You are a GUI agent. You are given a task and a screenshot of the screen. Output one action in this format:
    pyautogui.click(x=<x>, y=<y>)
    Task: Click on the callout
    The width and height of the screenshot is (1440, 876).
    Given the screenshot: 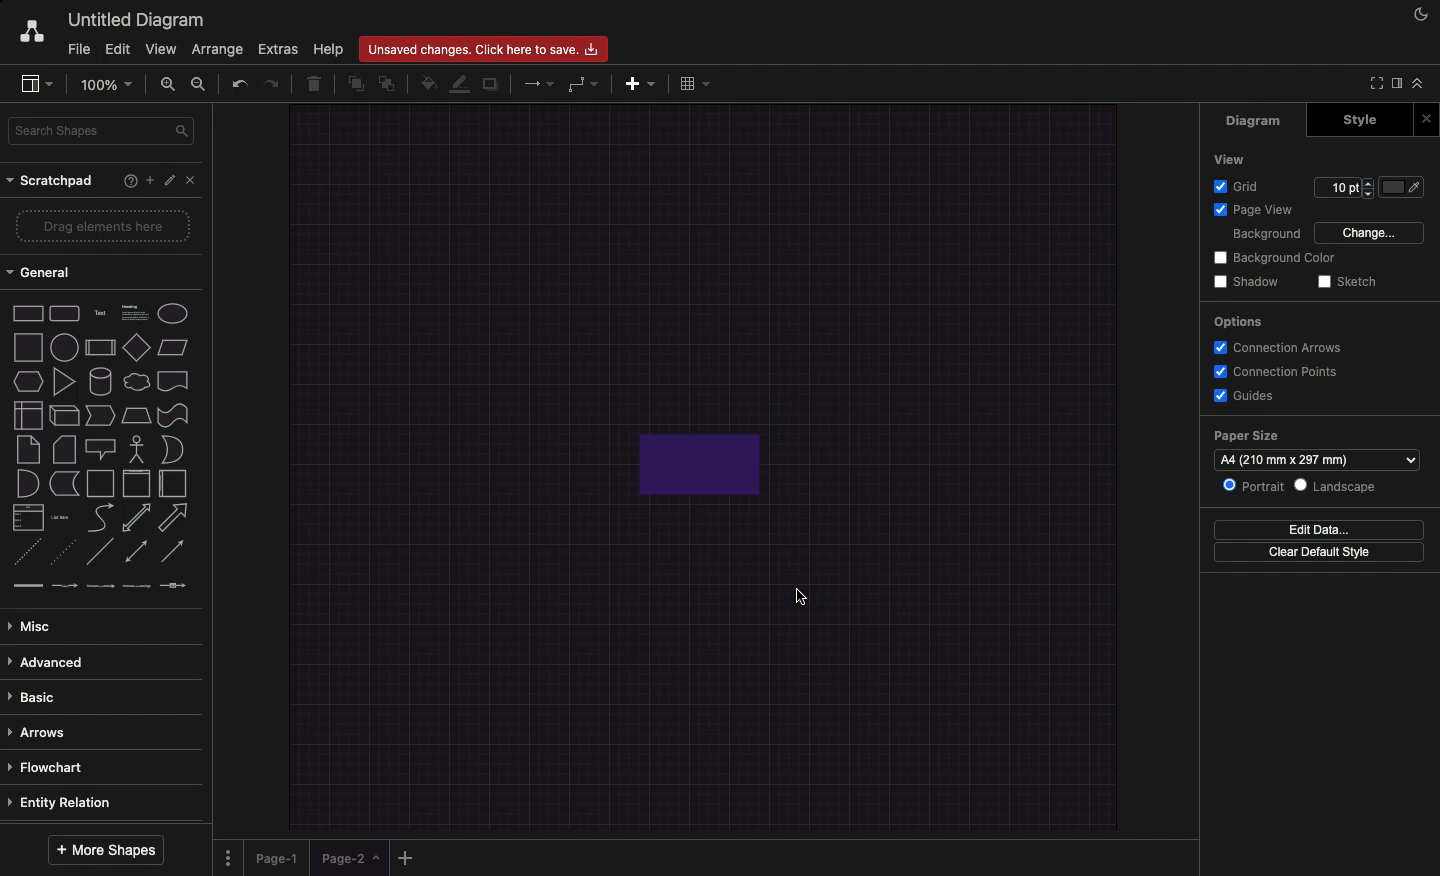 What is the action you would take?
    pyautogui.click(x=99, y=449)
    